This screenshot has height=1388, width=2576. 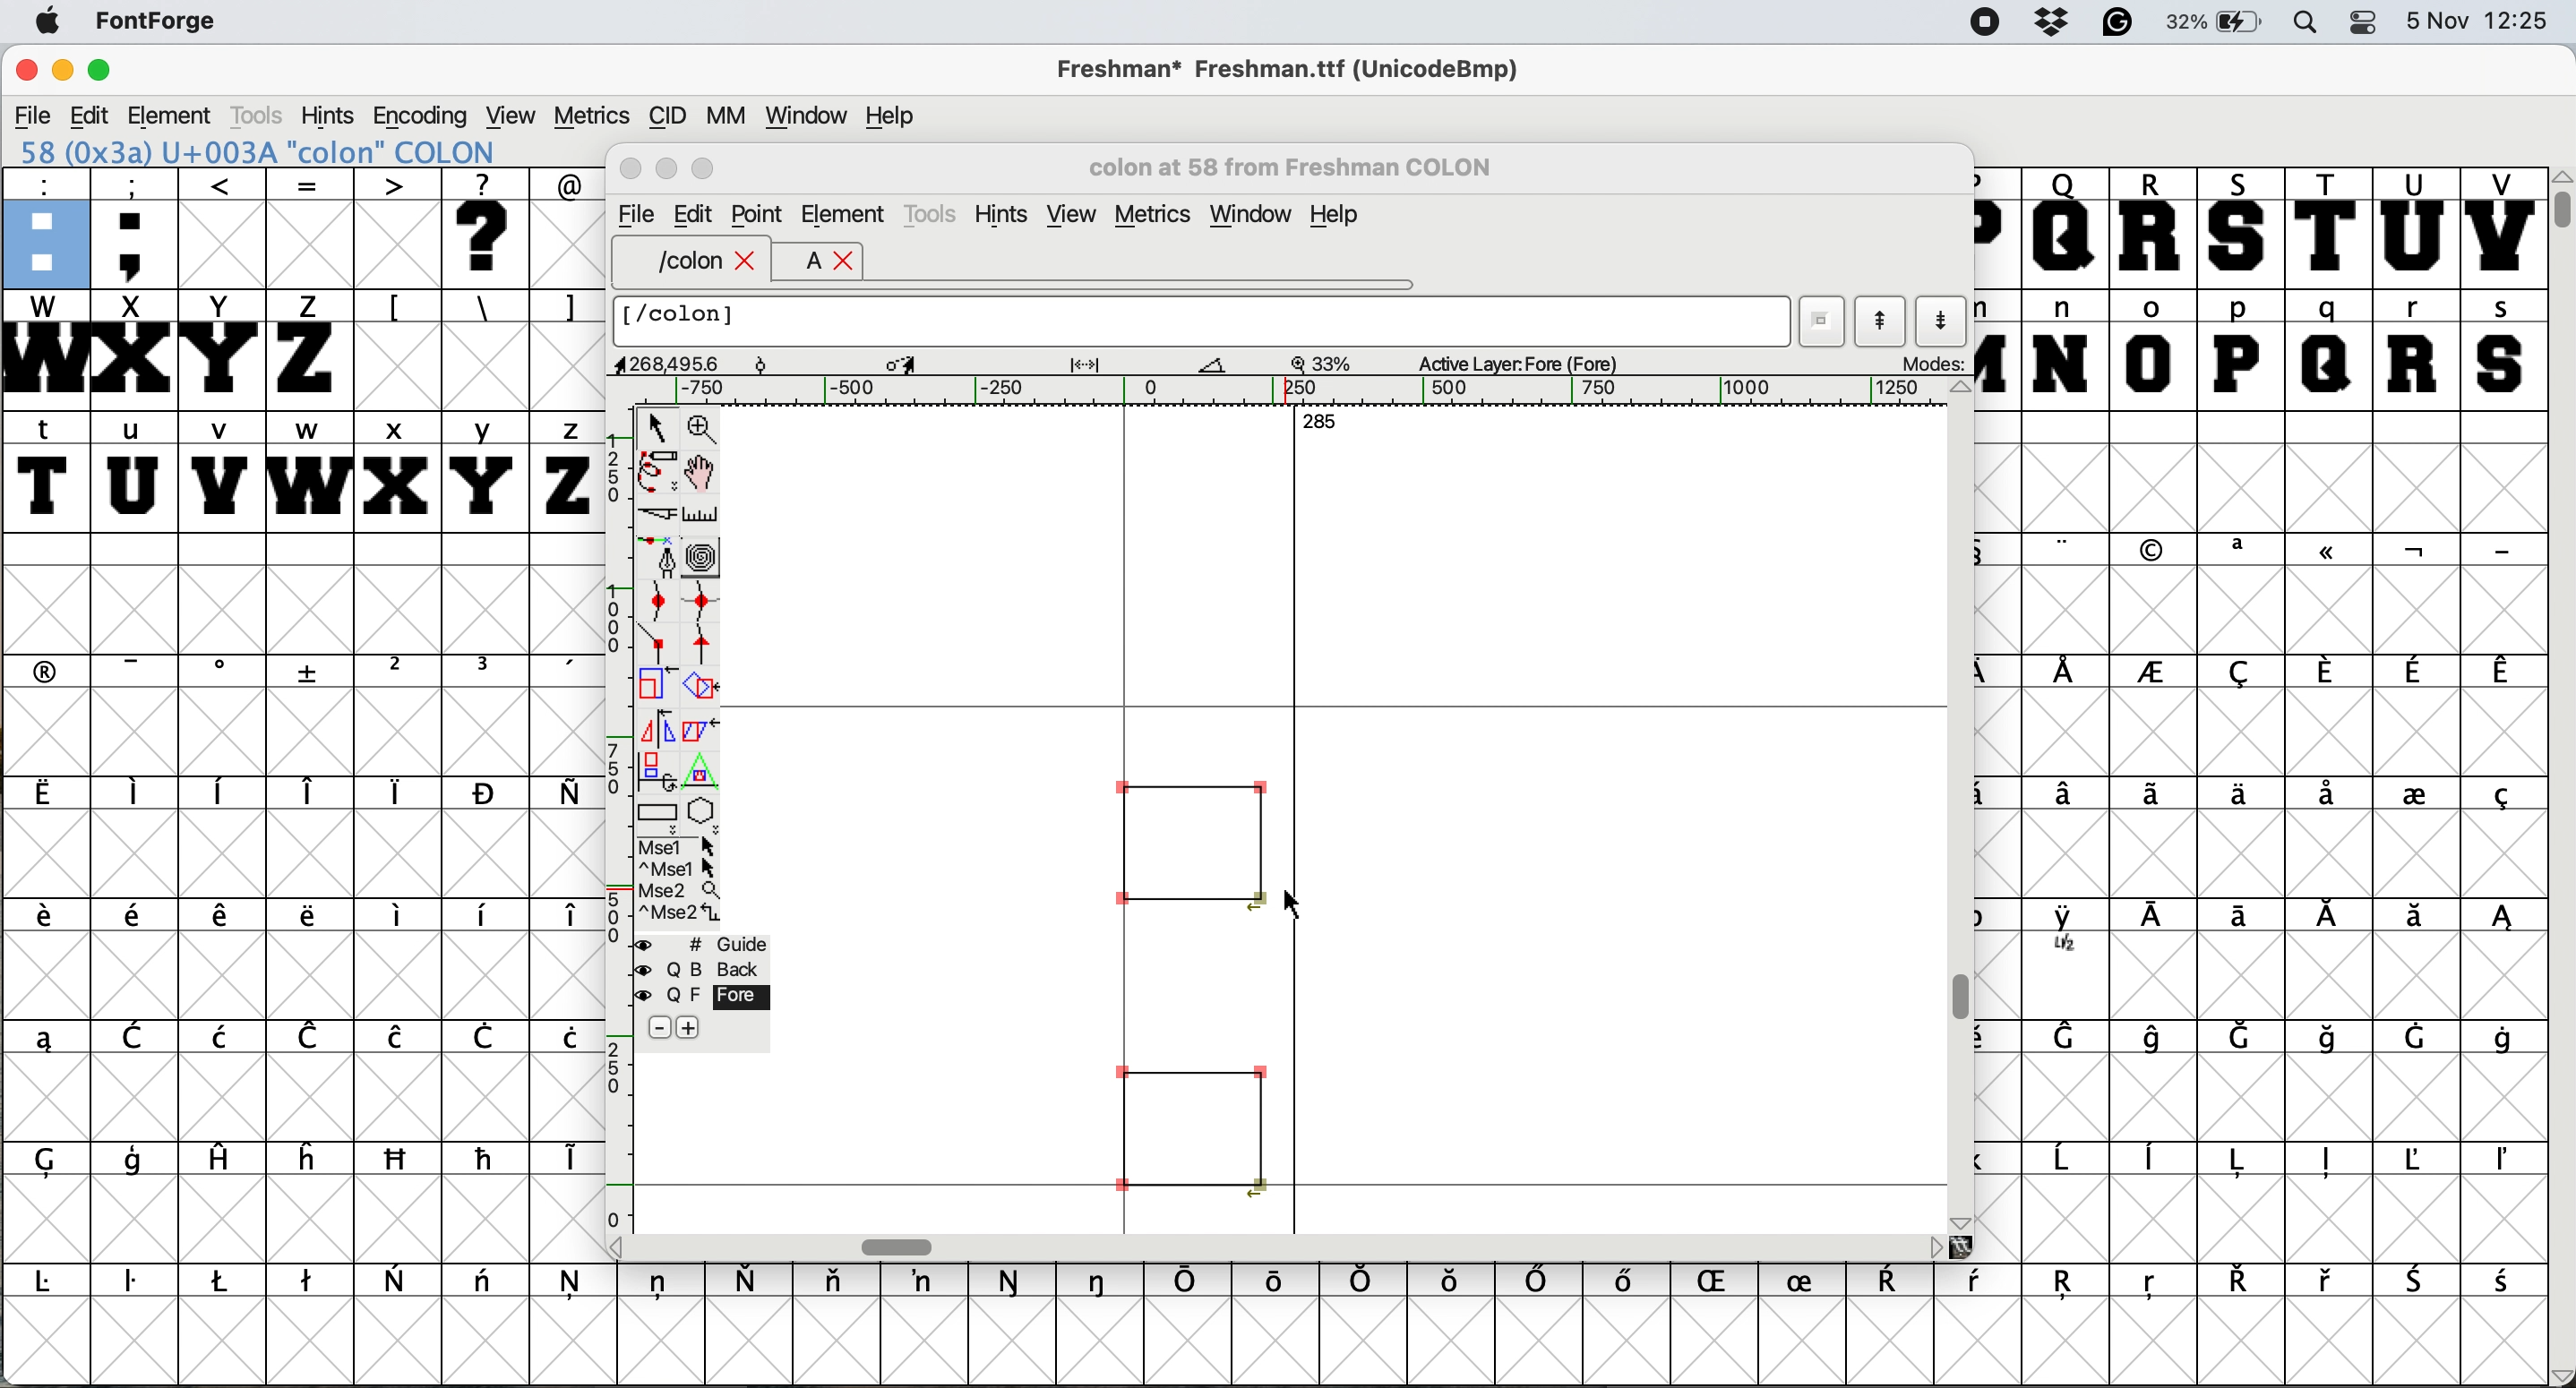 I want to click on symbol, so click(x=2071, y=1040).